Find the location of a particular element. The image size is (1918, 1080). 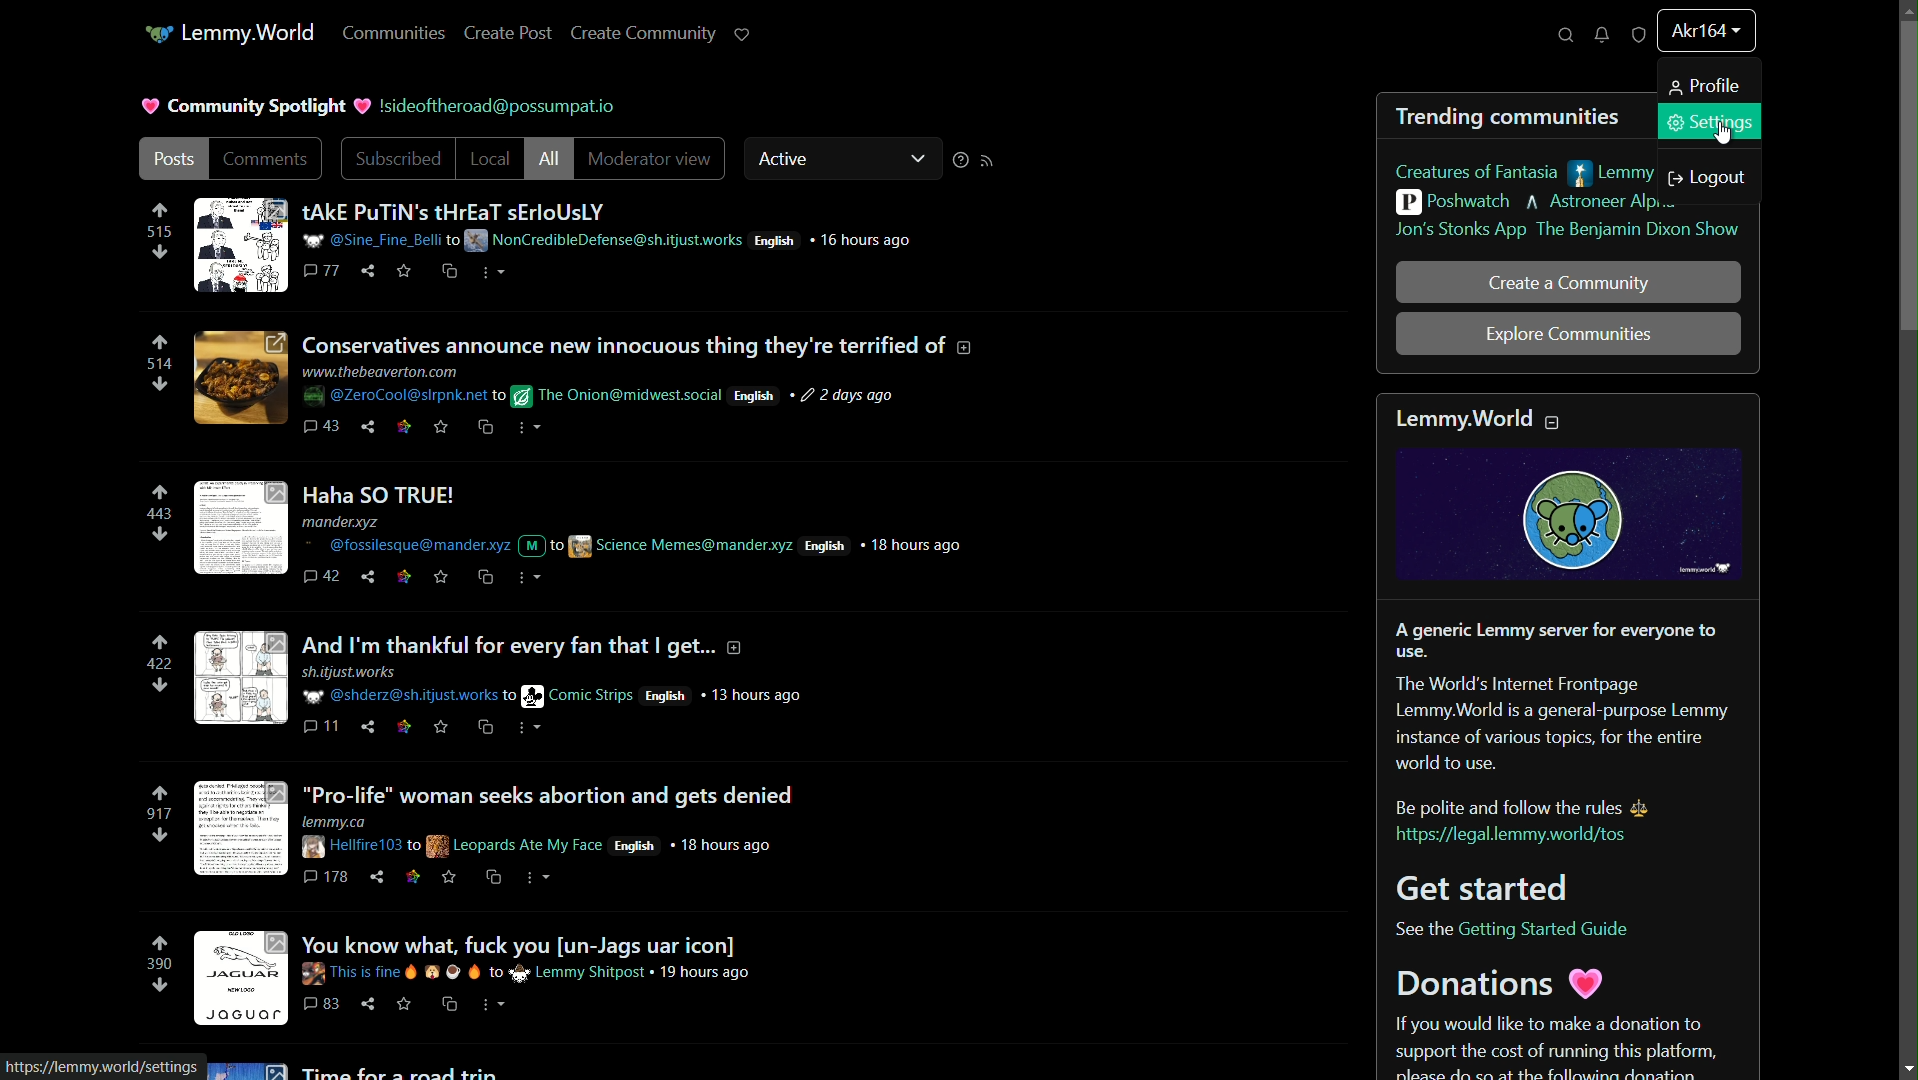

cursor is located at coordinates (1722, 140).